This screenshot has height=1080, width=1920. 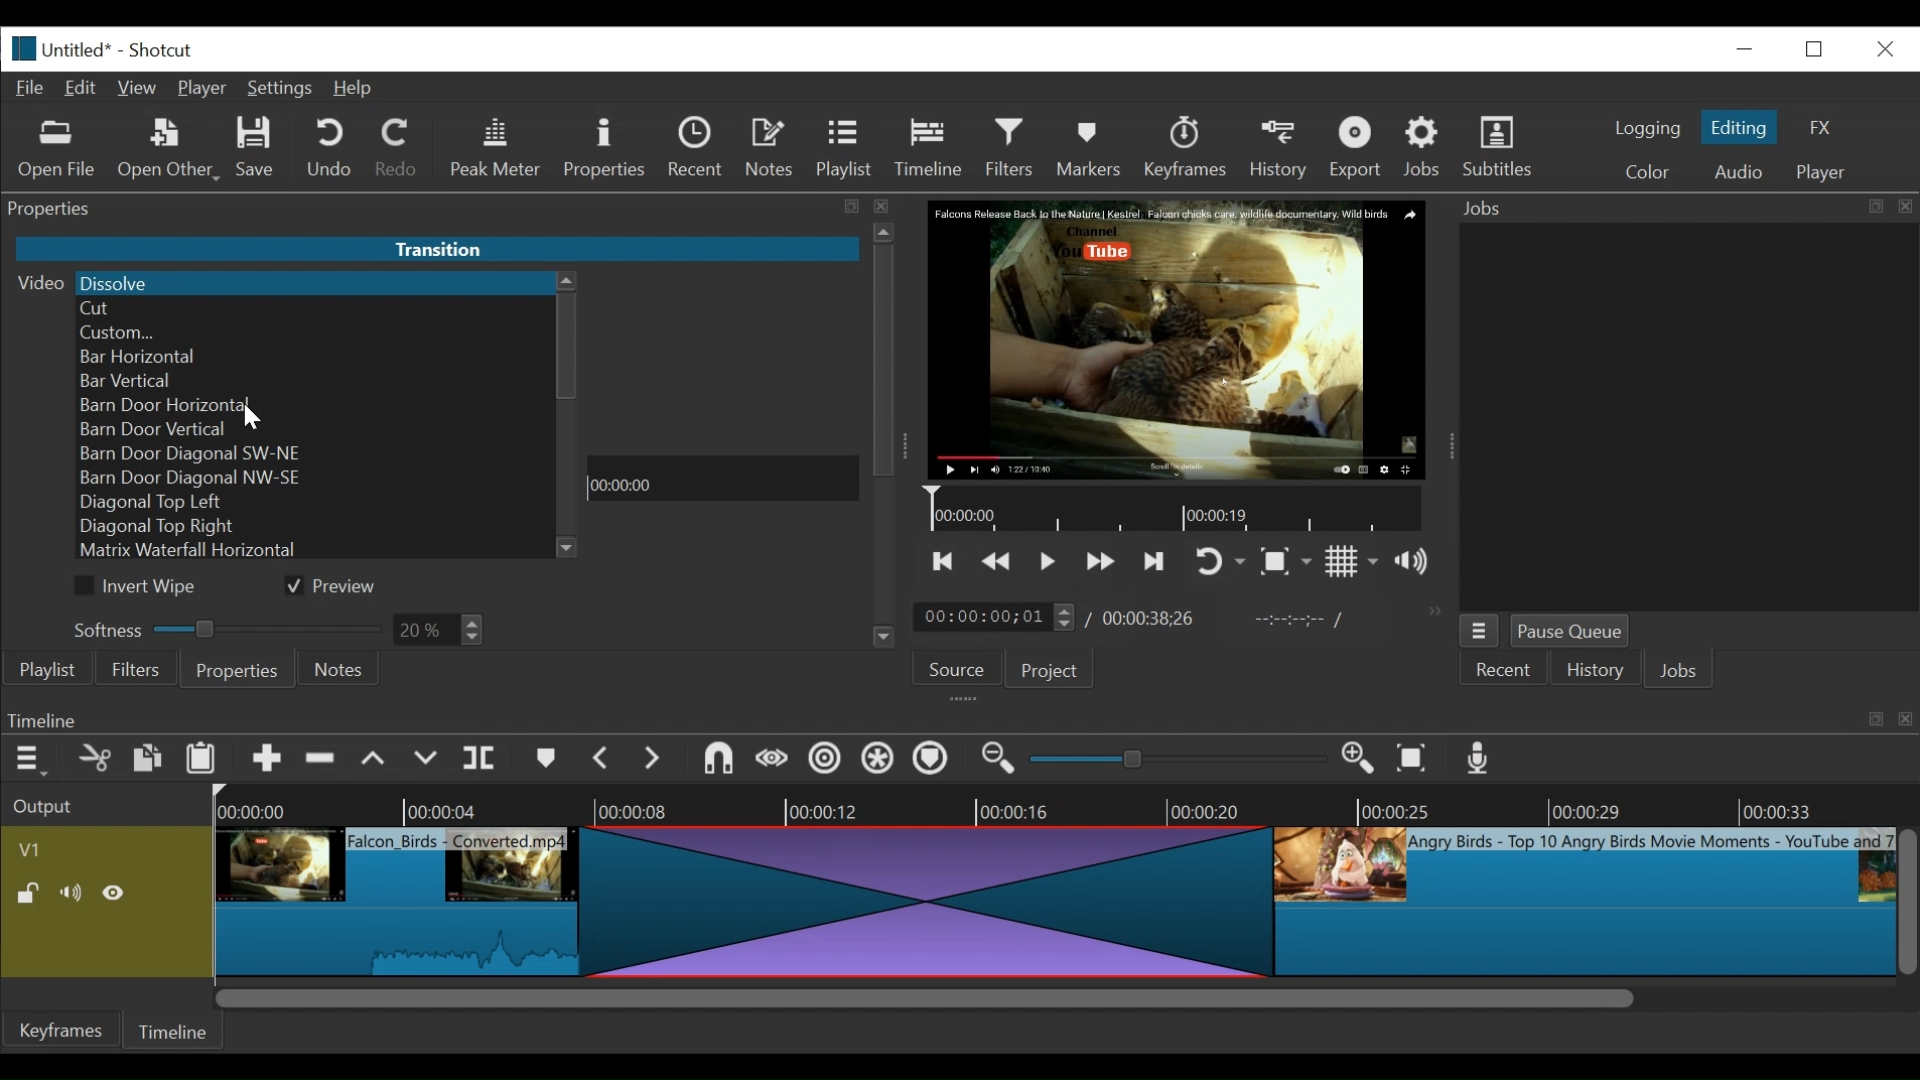 What do you see at coordinates (208, 761) in the screenshot?
I see `Paste` at bounding box center [208, 761].